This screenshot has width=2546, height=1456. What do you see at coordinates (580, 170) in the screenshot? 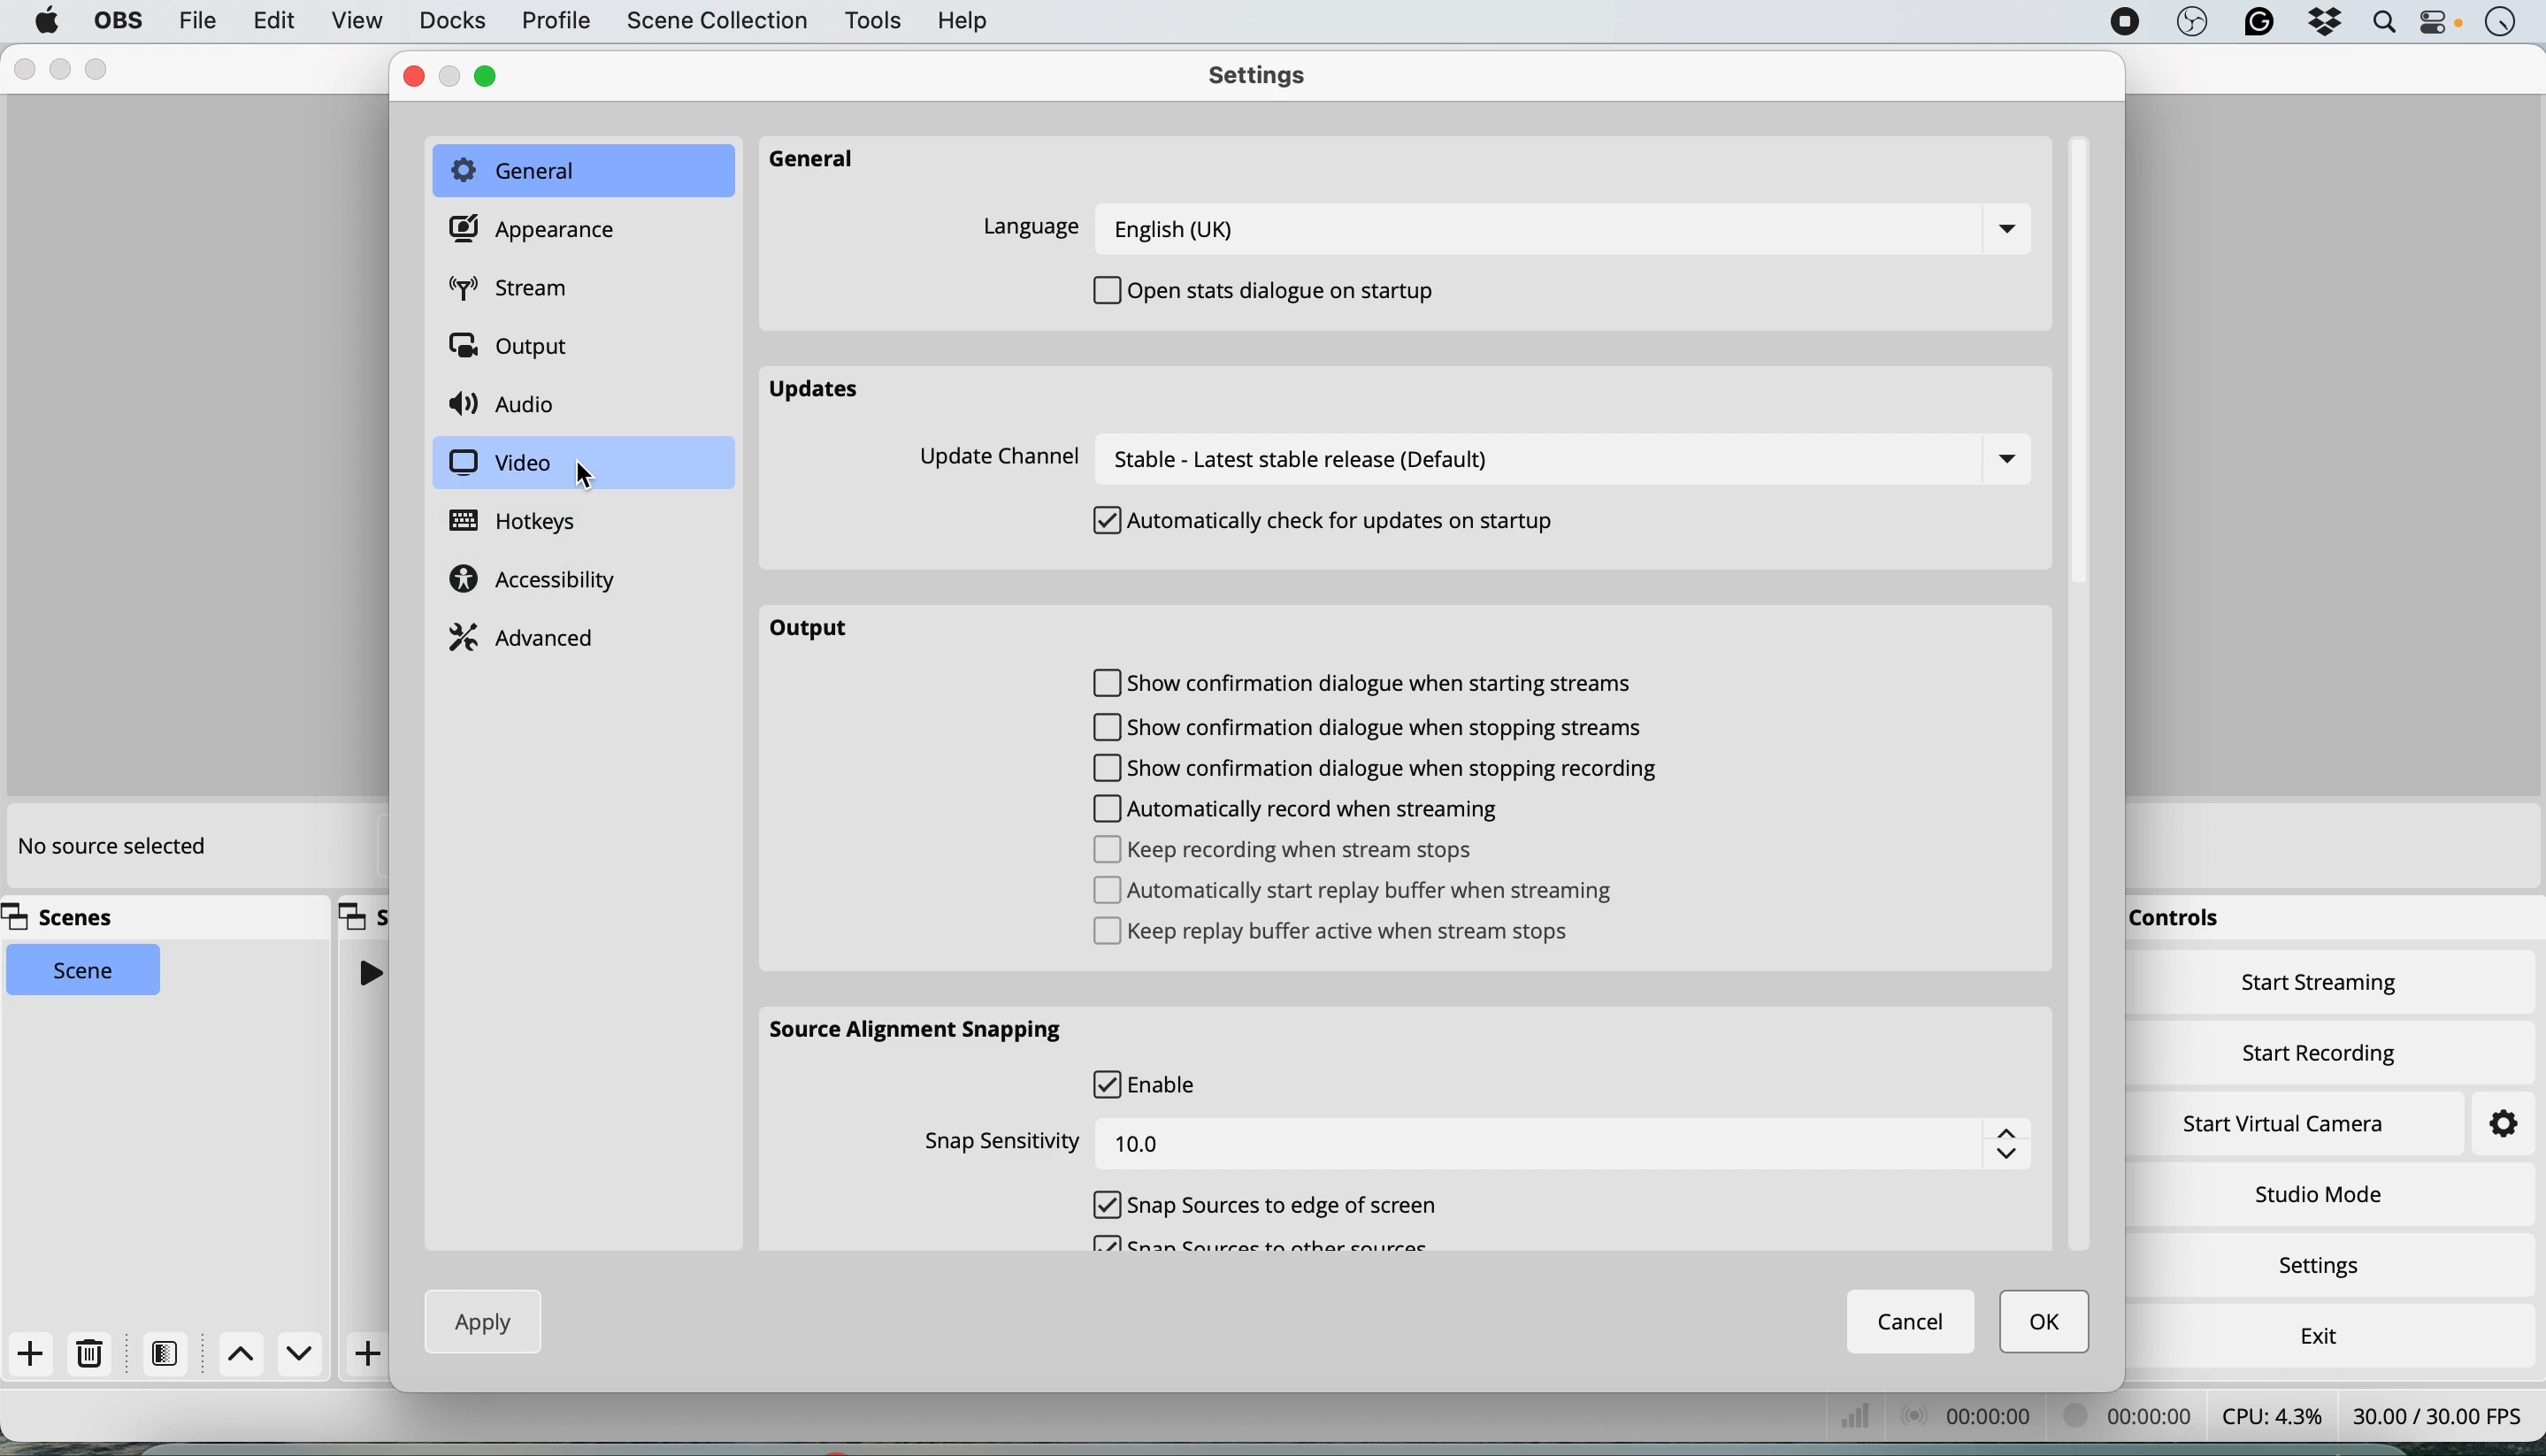
I see `general` at bounding box center [580, 170].